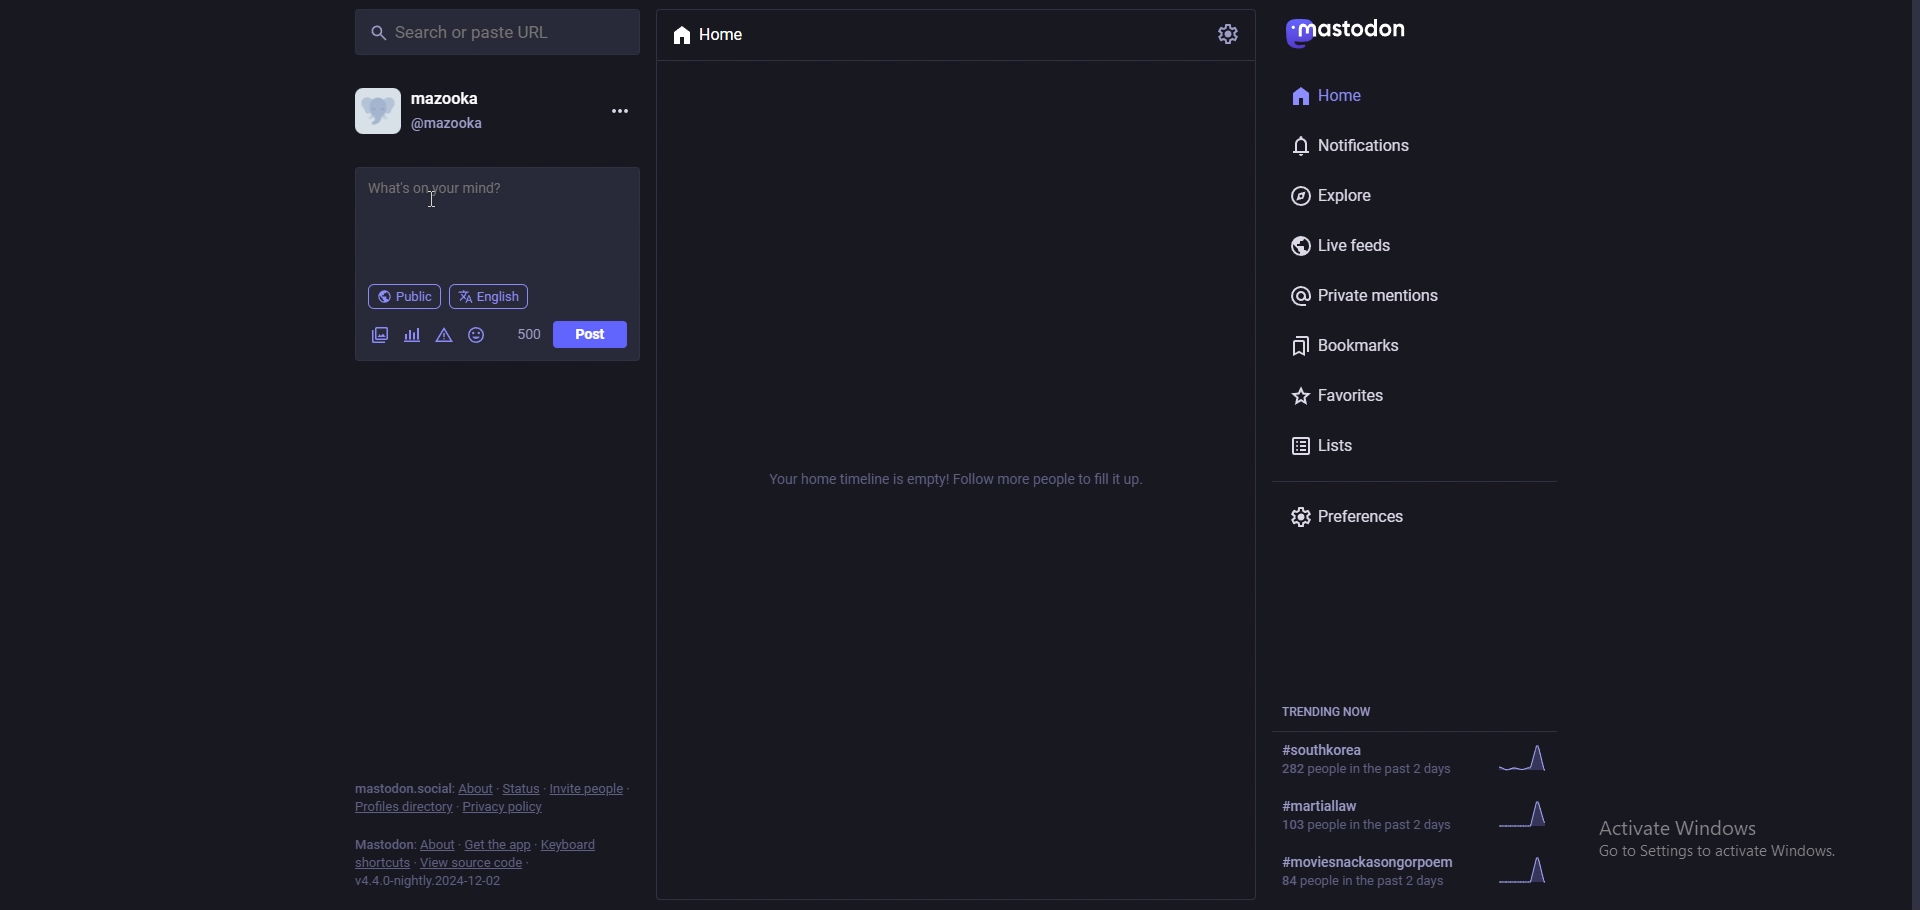  I want to click on live feeds, so click(1402, 245).